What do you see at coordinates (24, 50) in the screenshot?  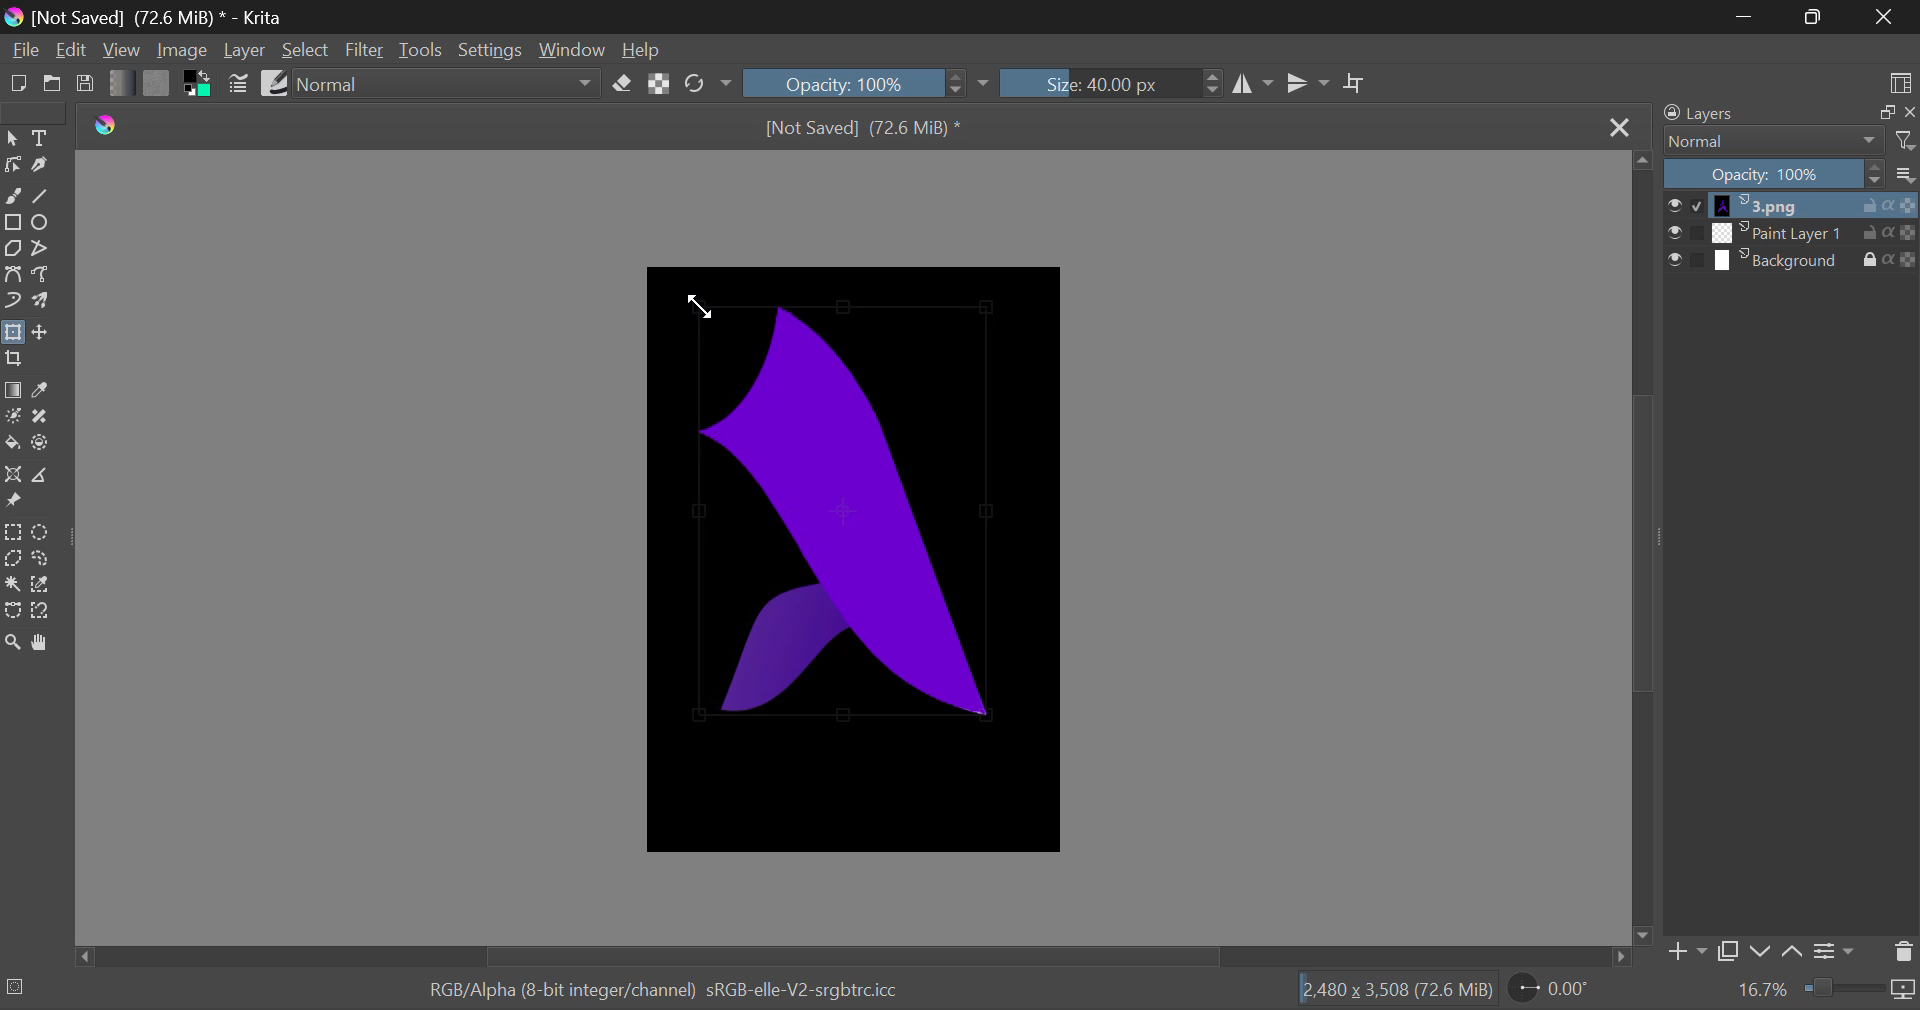 I see `File` at bounding box center [24, 50].